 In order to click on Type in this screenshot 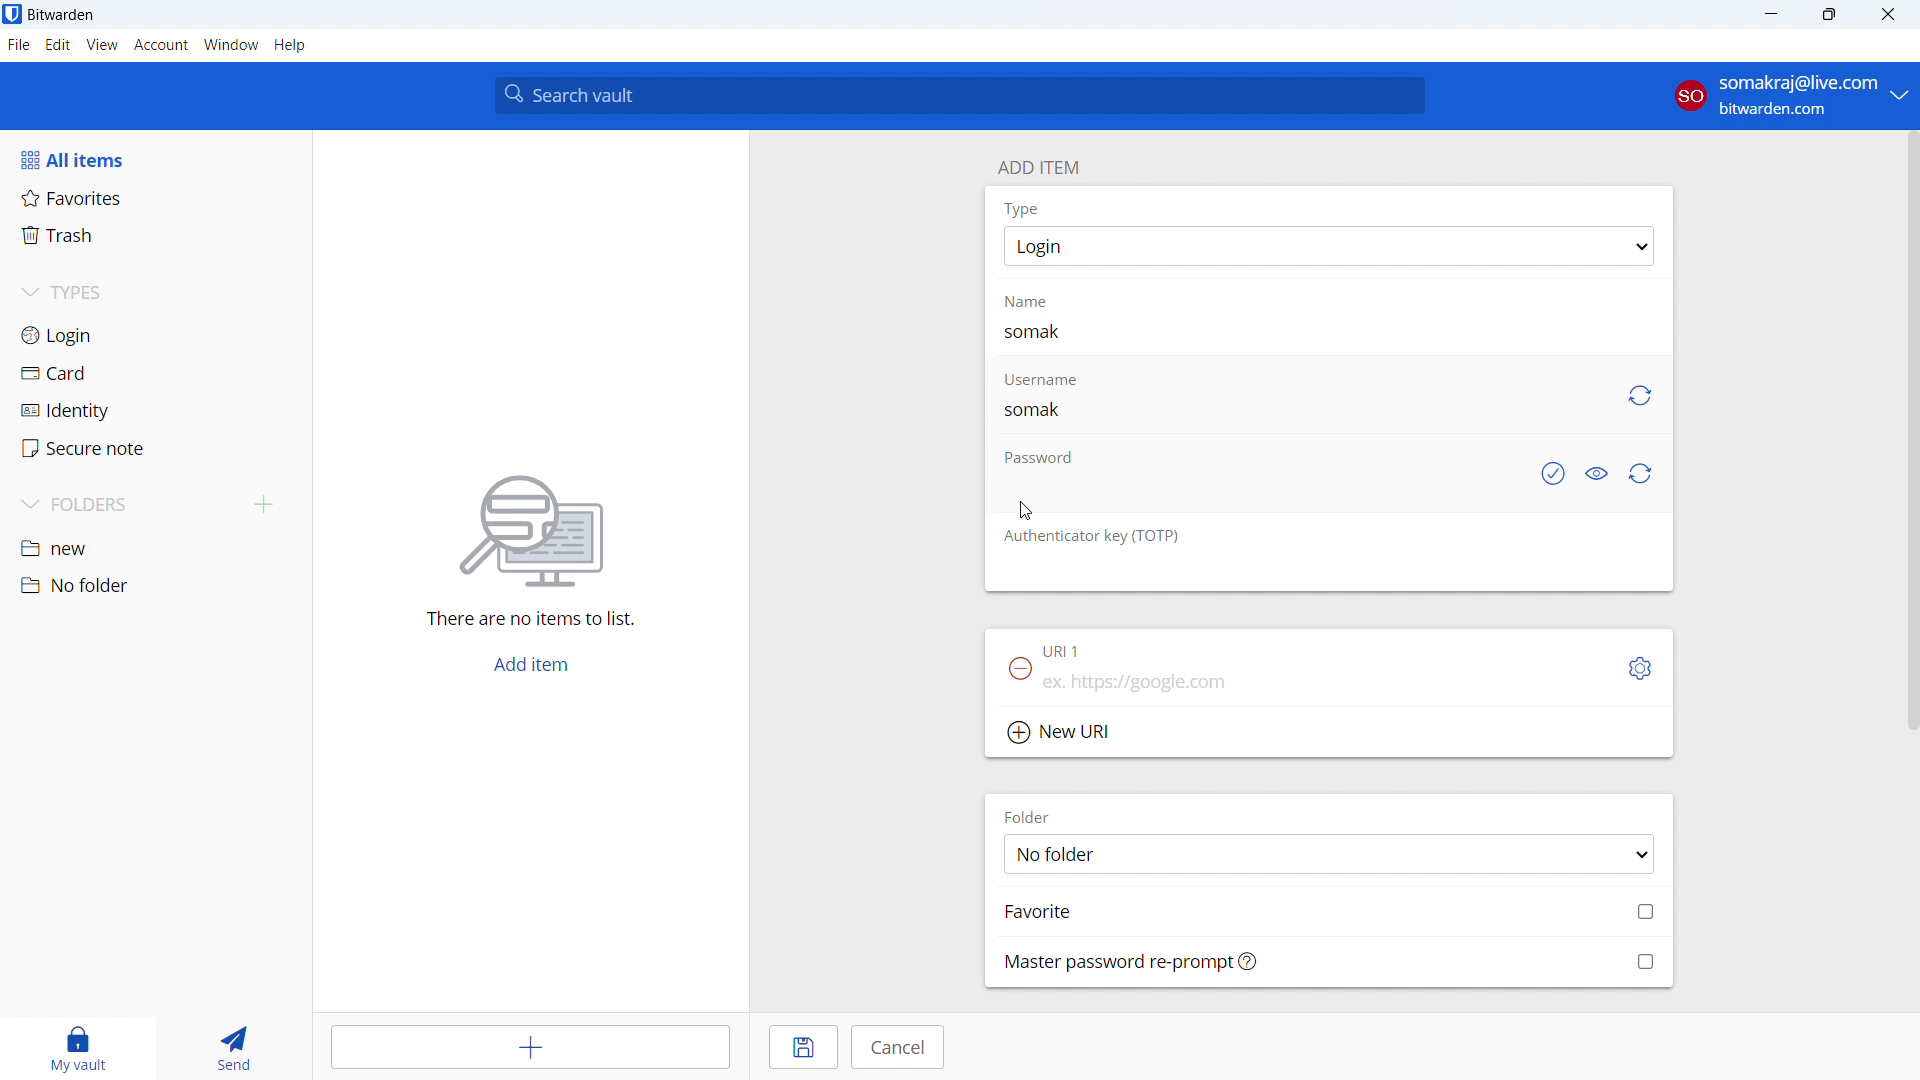, I will do `click(1021, 208)`.